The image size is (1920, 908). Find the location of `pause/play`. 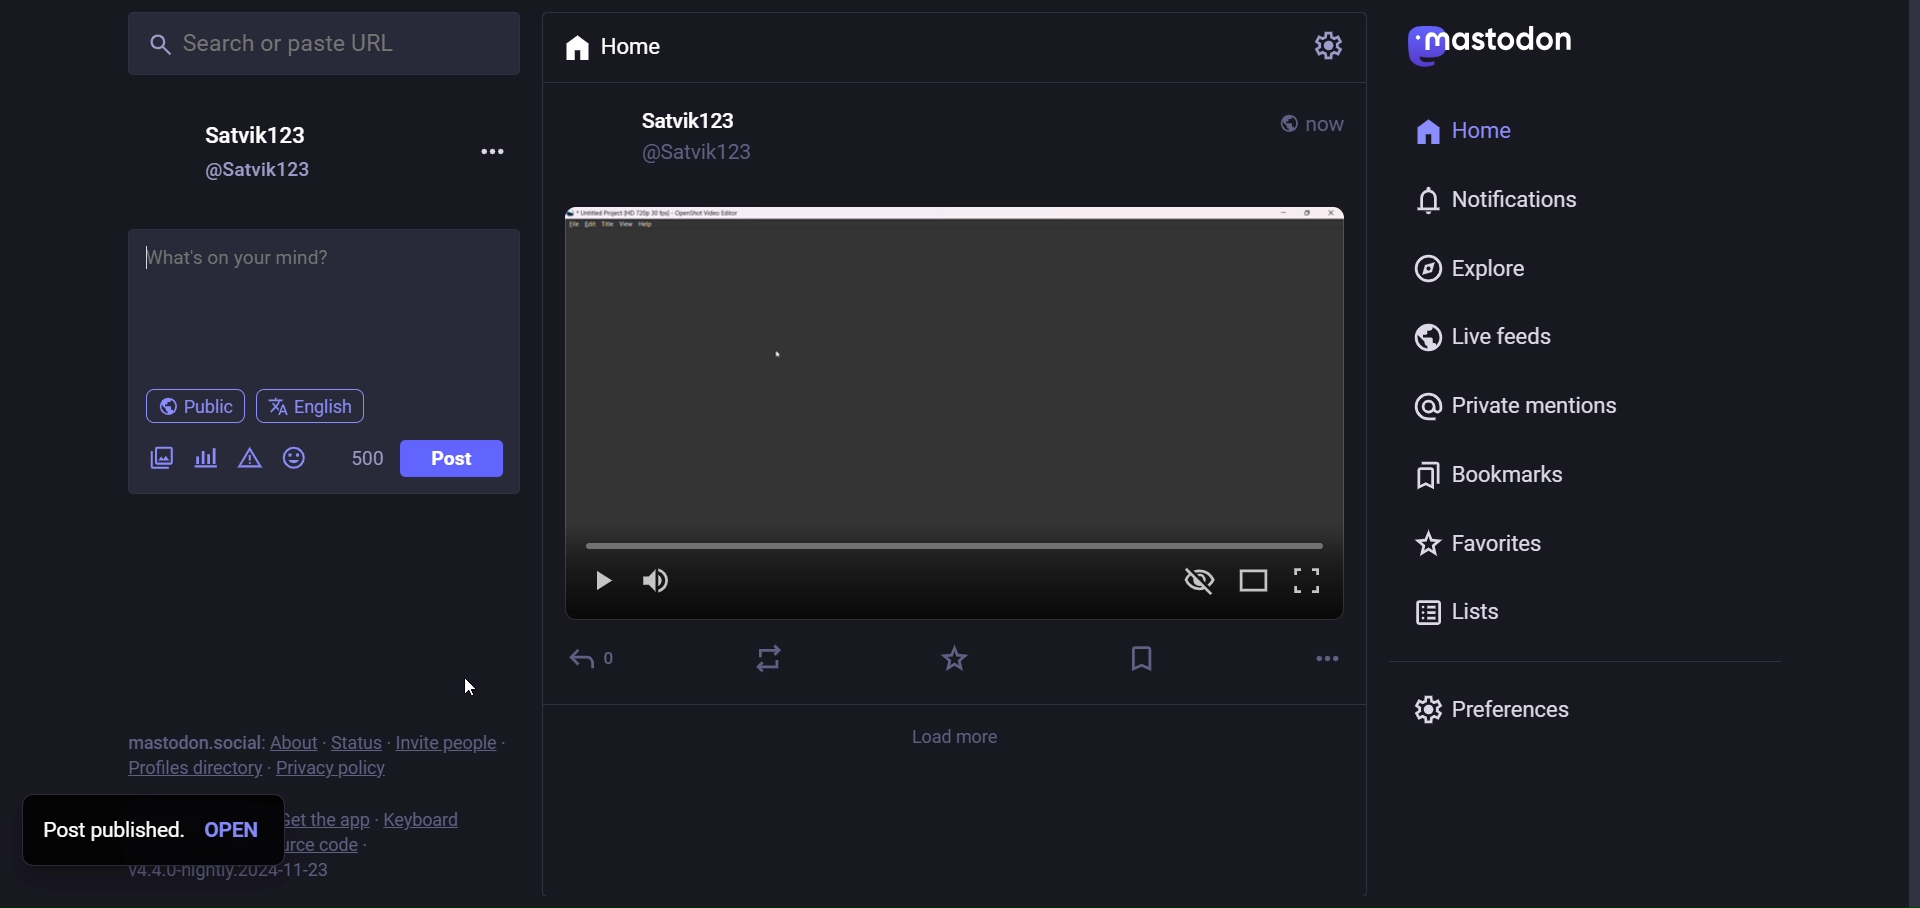

pause/play is located at coordinates (601, 585).